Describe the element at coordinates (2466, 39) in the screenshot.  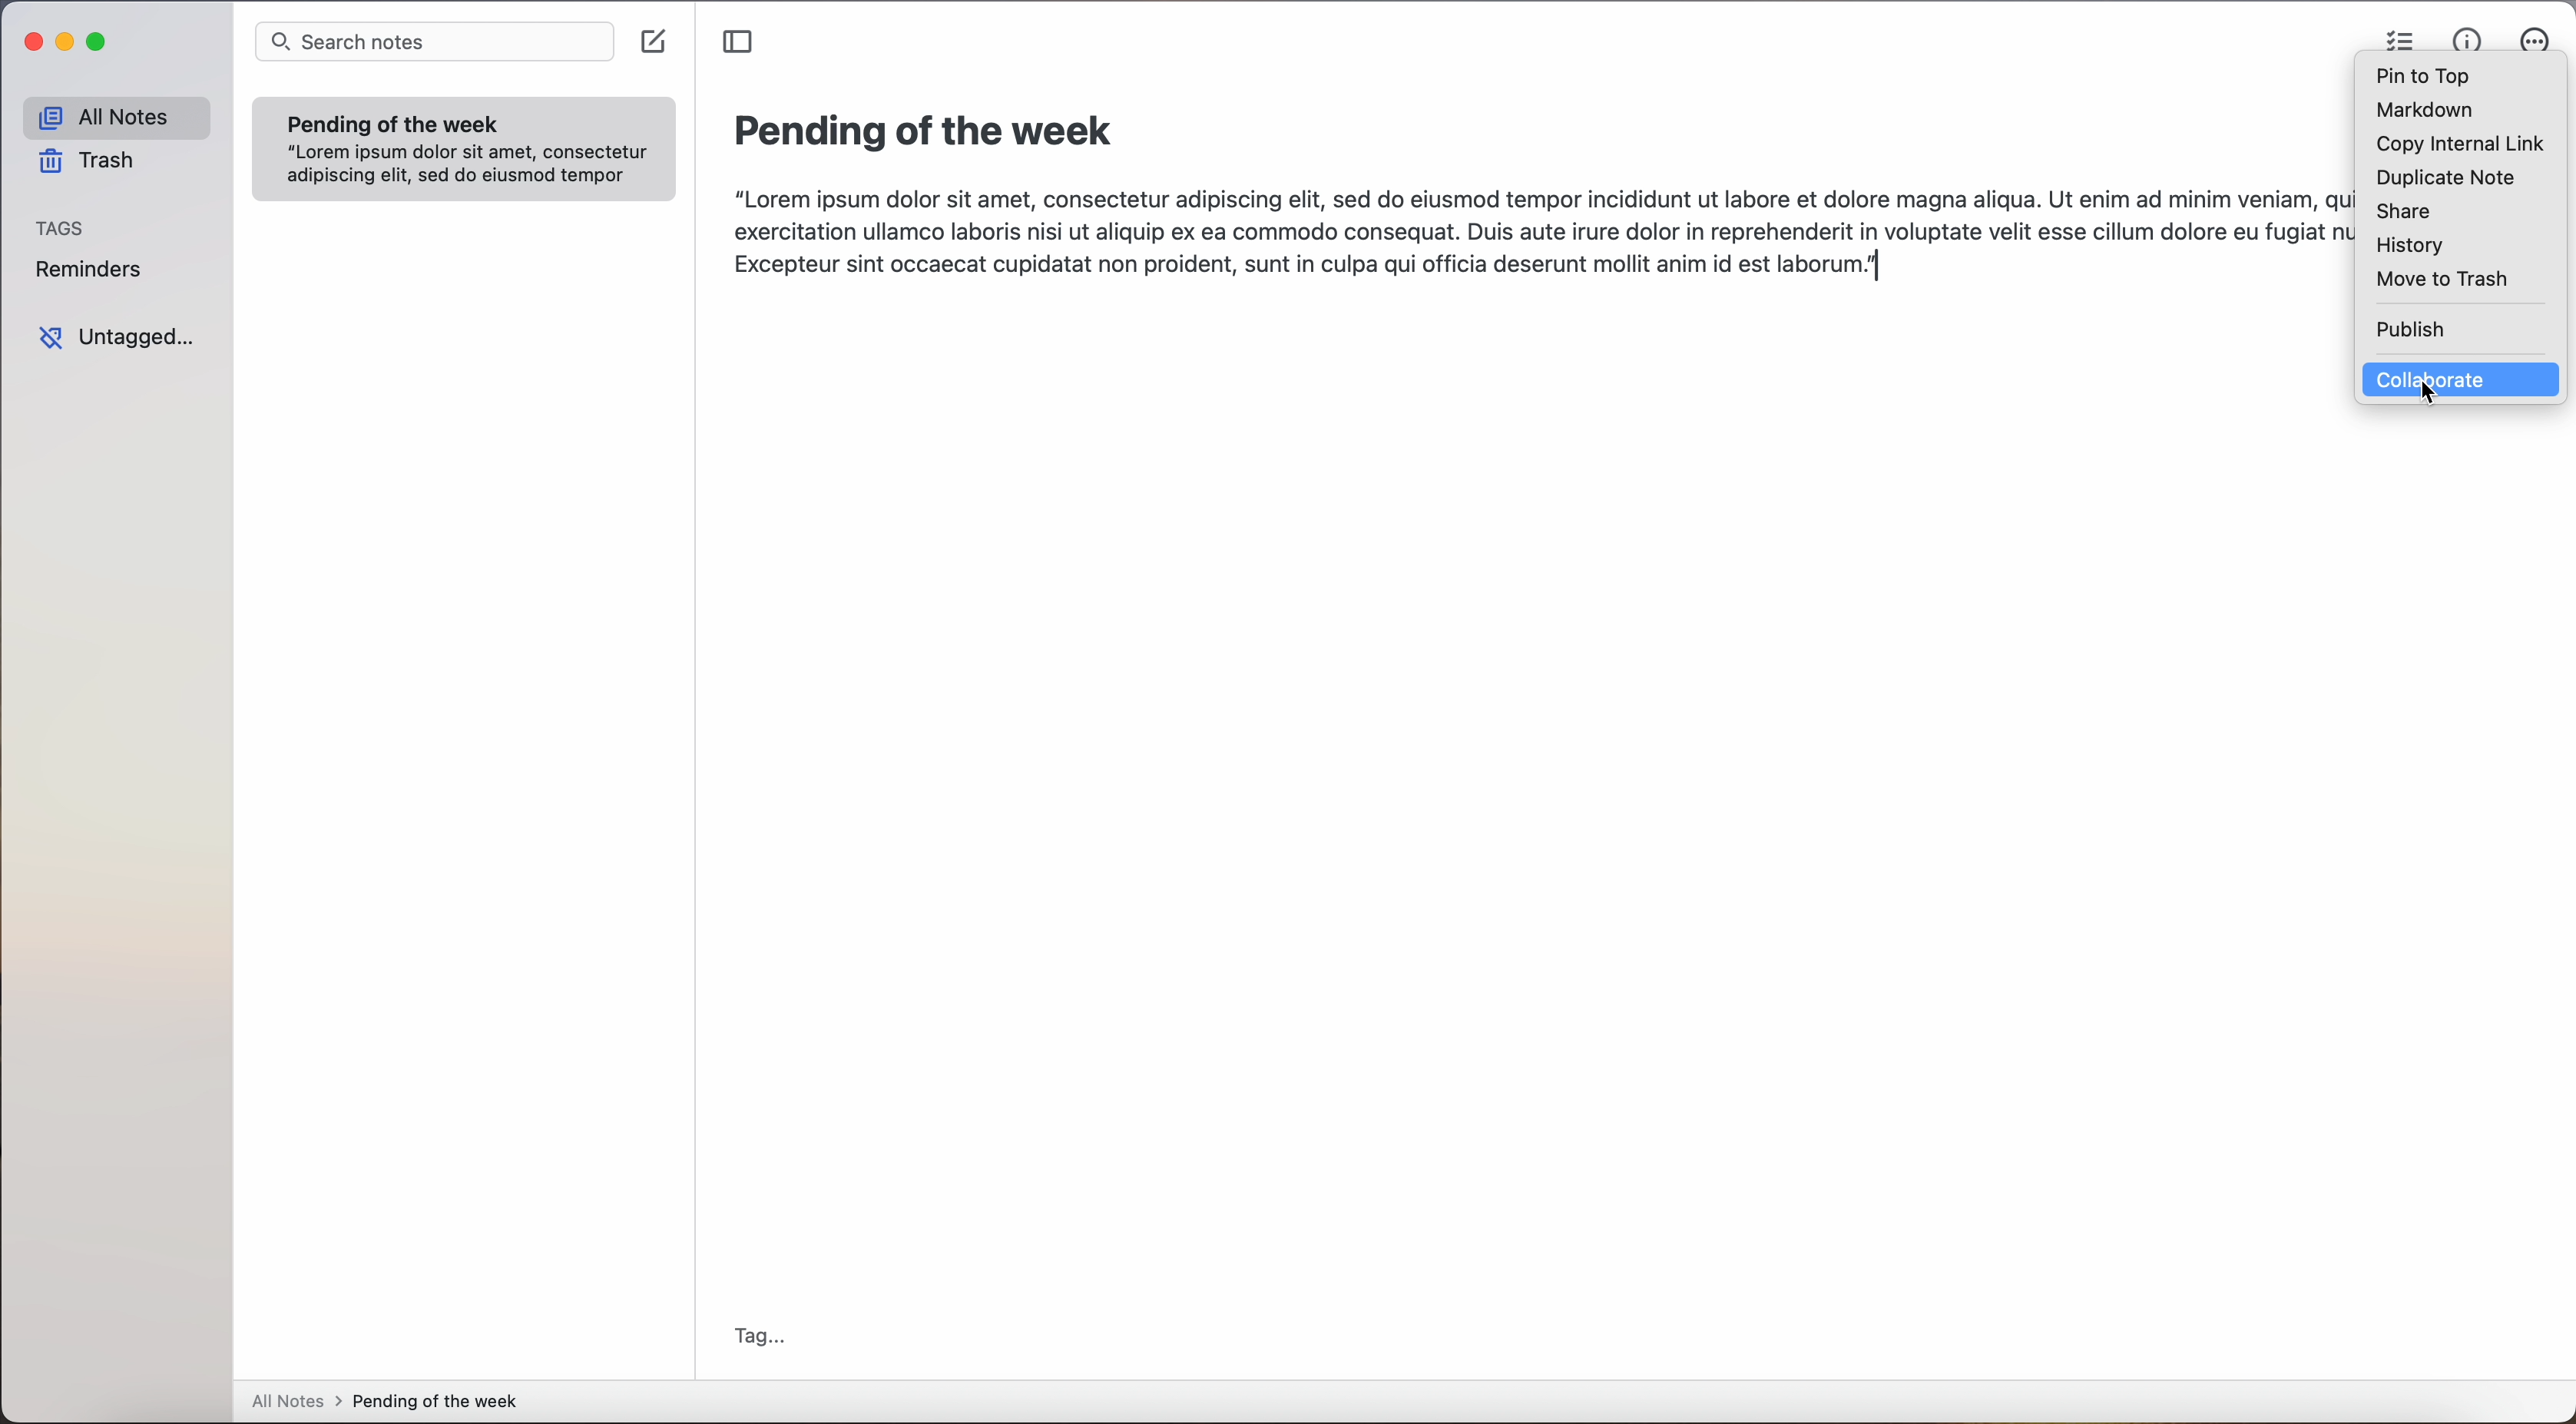
I see `metrics` at that location.